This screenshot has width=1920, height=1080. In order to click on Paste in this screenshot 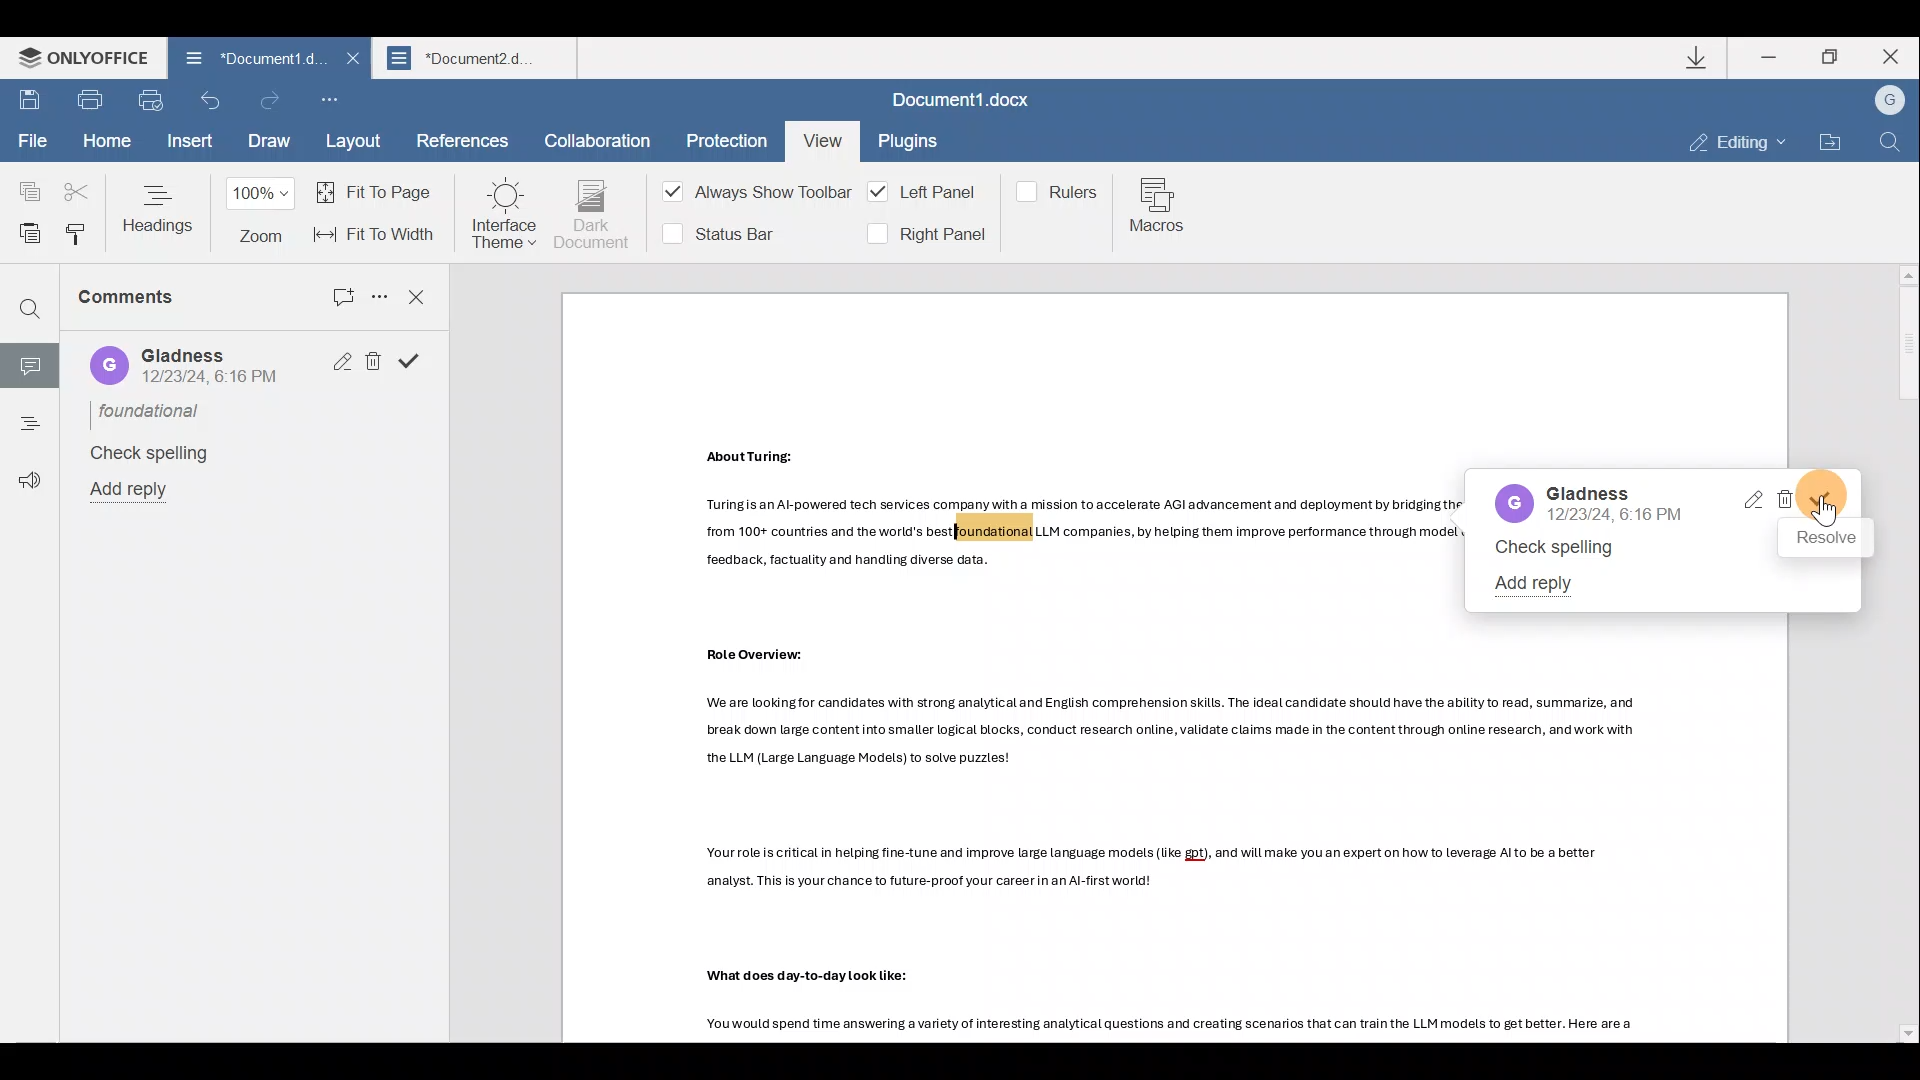, I will do `click(24, 230)`.